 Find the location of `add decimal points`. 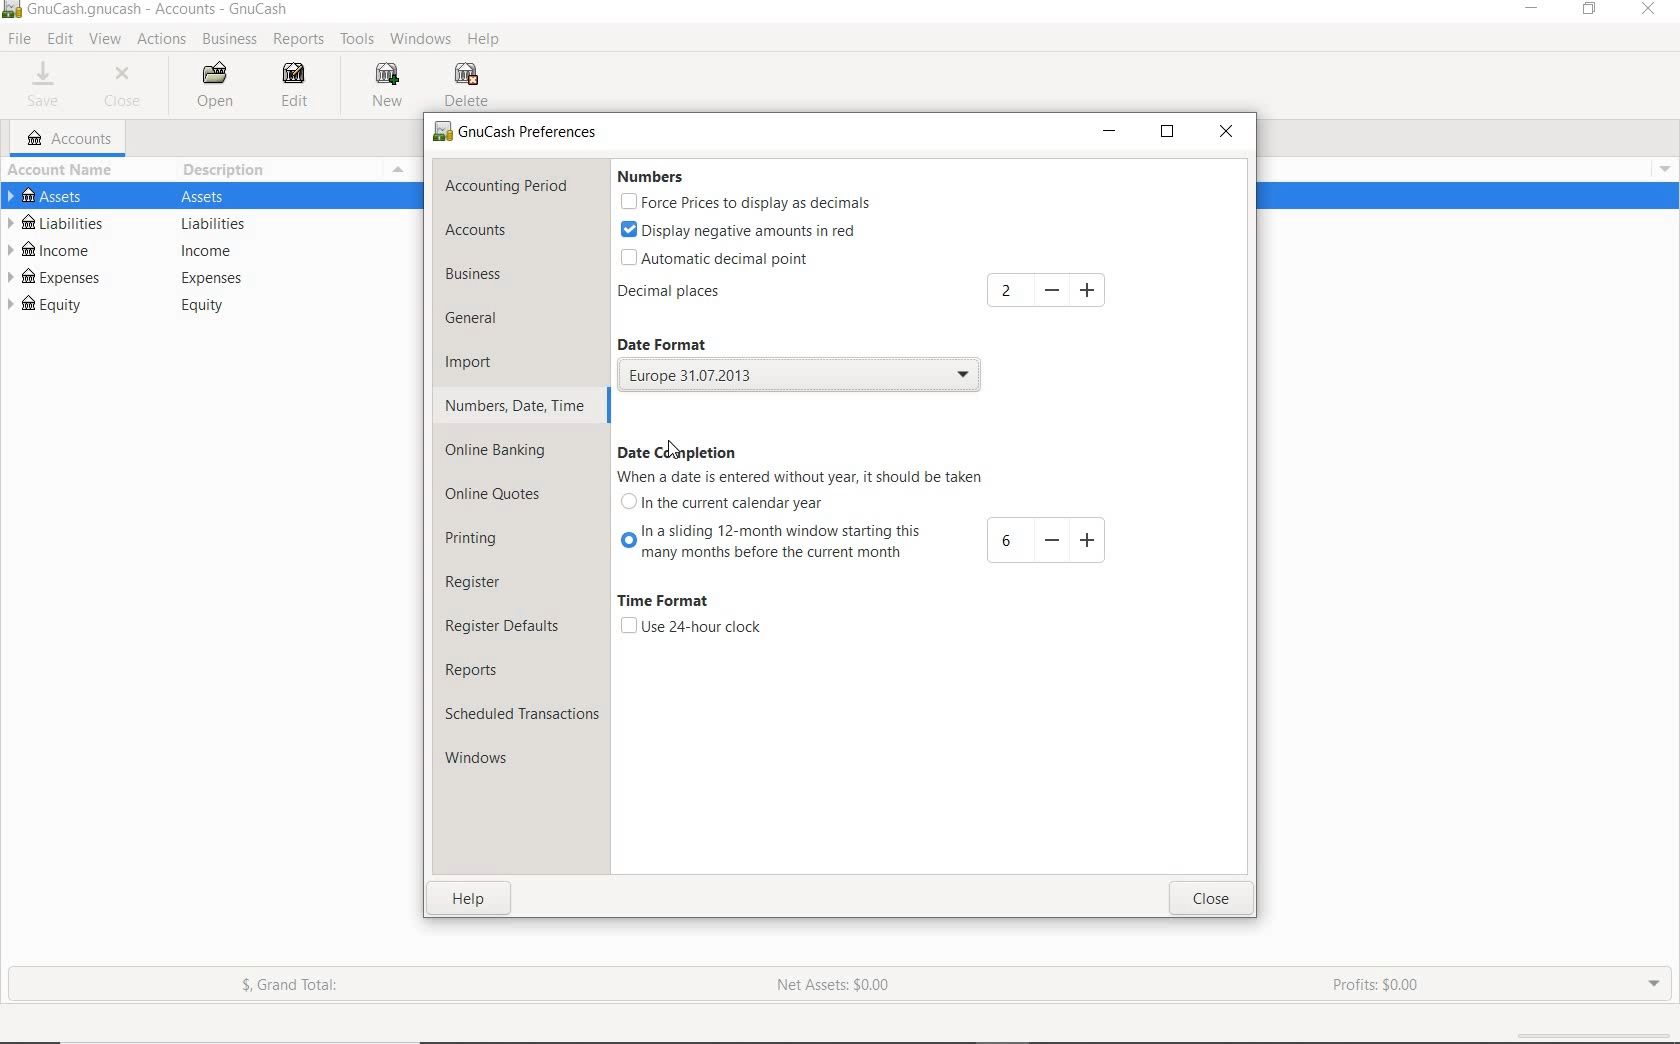

add decimal points is located at coordinates (1050, 290).